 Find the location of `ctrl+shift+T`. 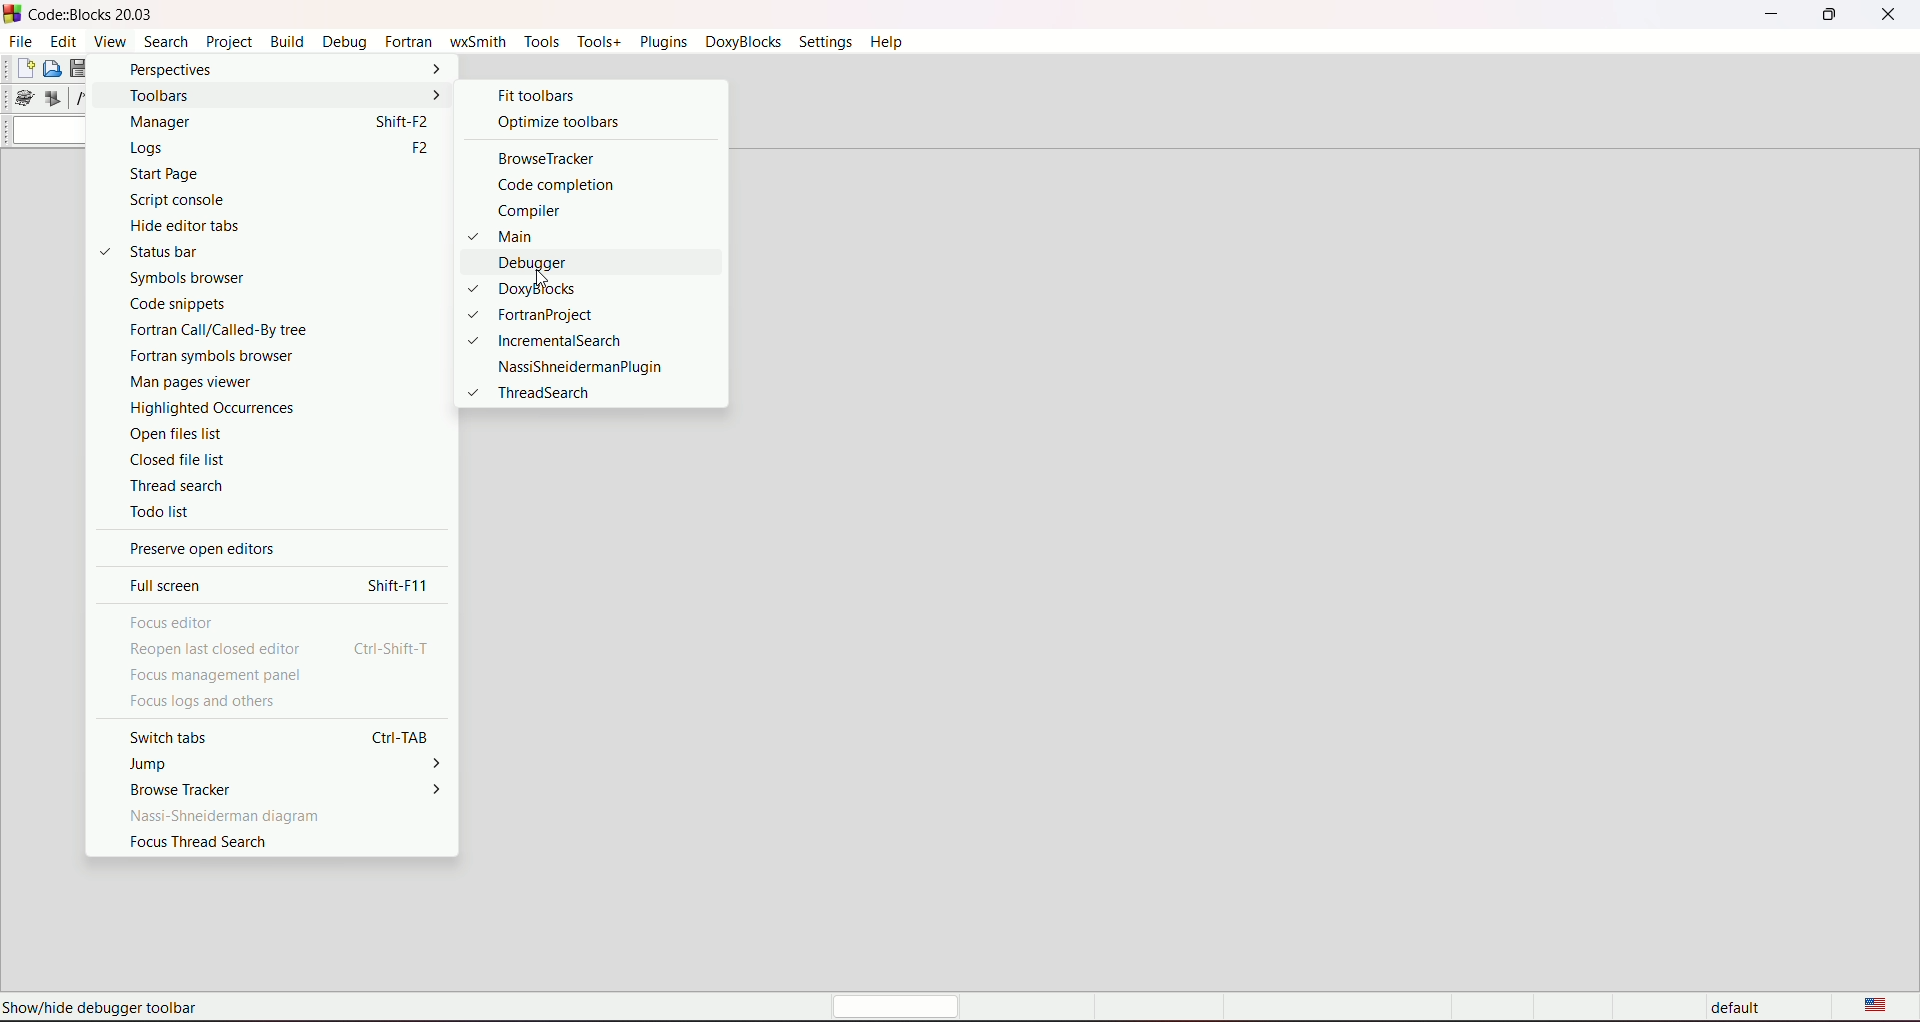

ctrl+shift+T is located at coordinates (394, 648).